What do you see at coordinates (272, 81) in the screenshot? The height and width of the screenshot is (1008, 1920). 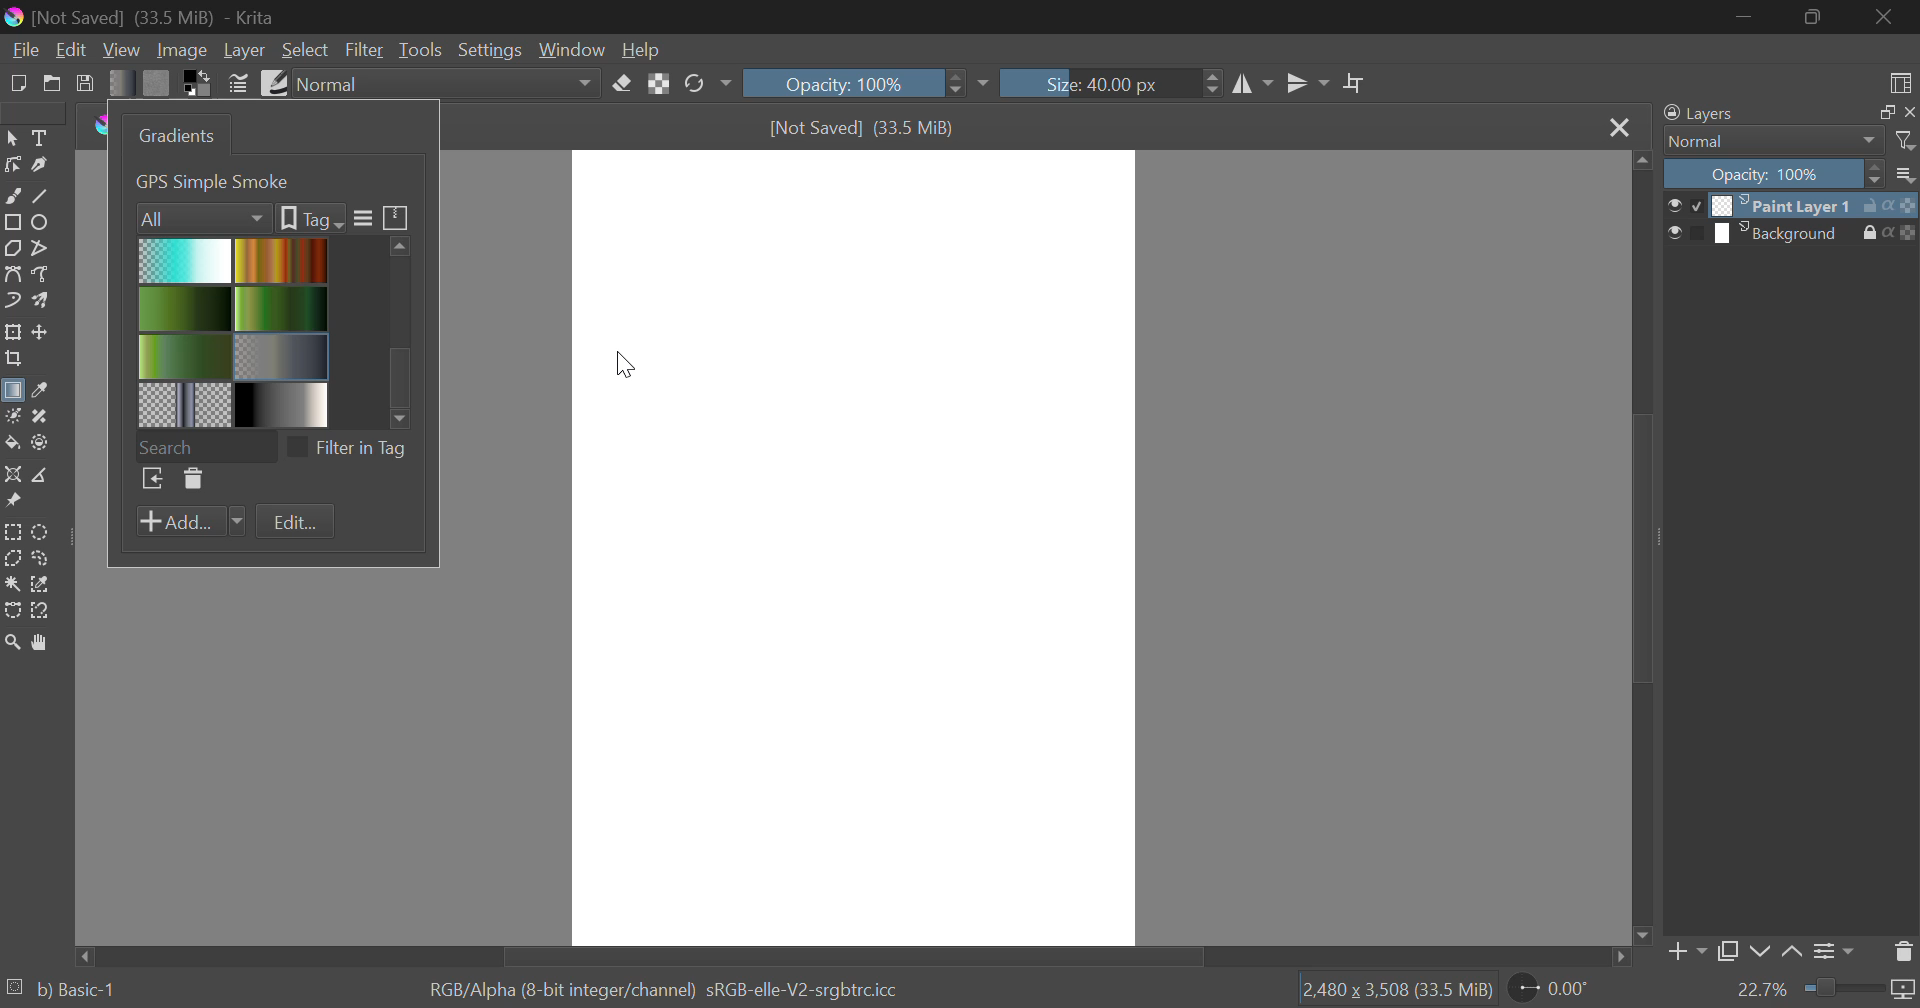 I see `Brush Presets` at bounding box center [272, 81].